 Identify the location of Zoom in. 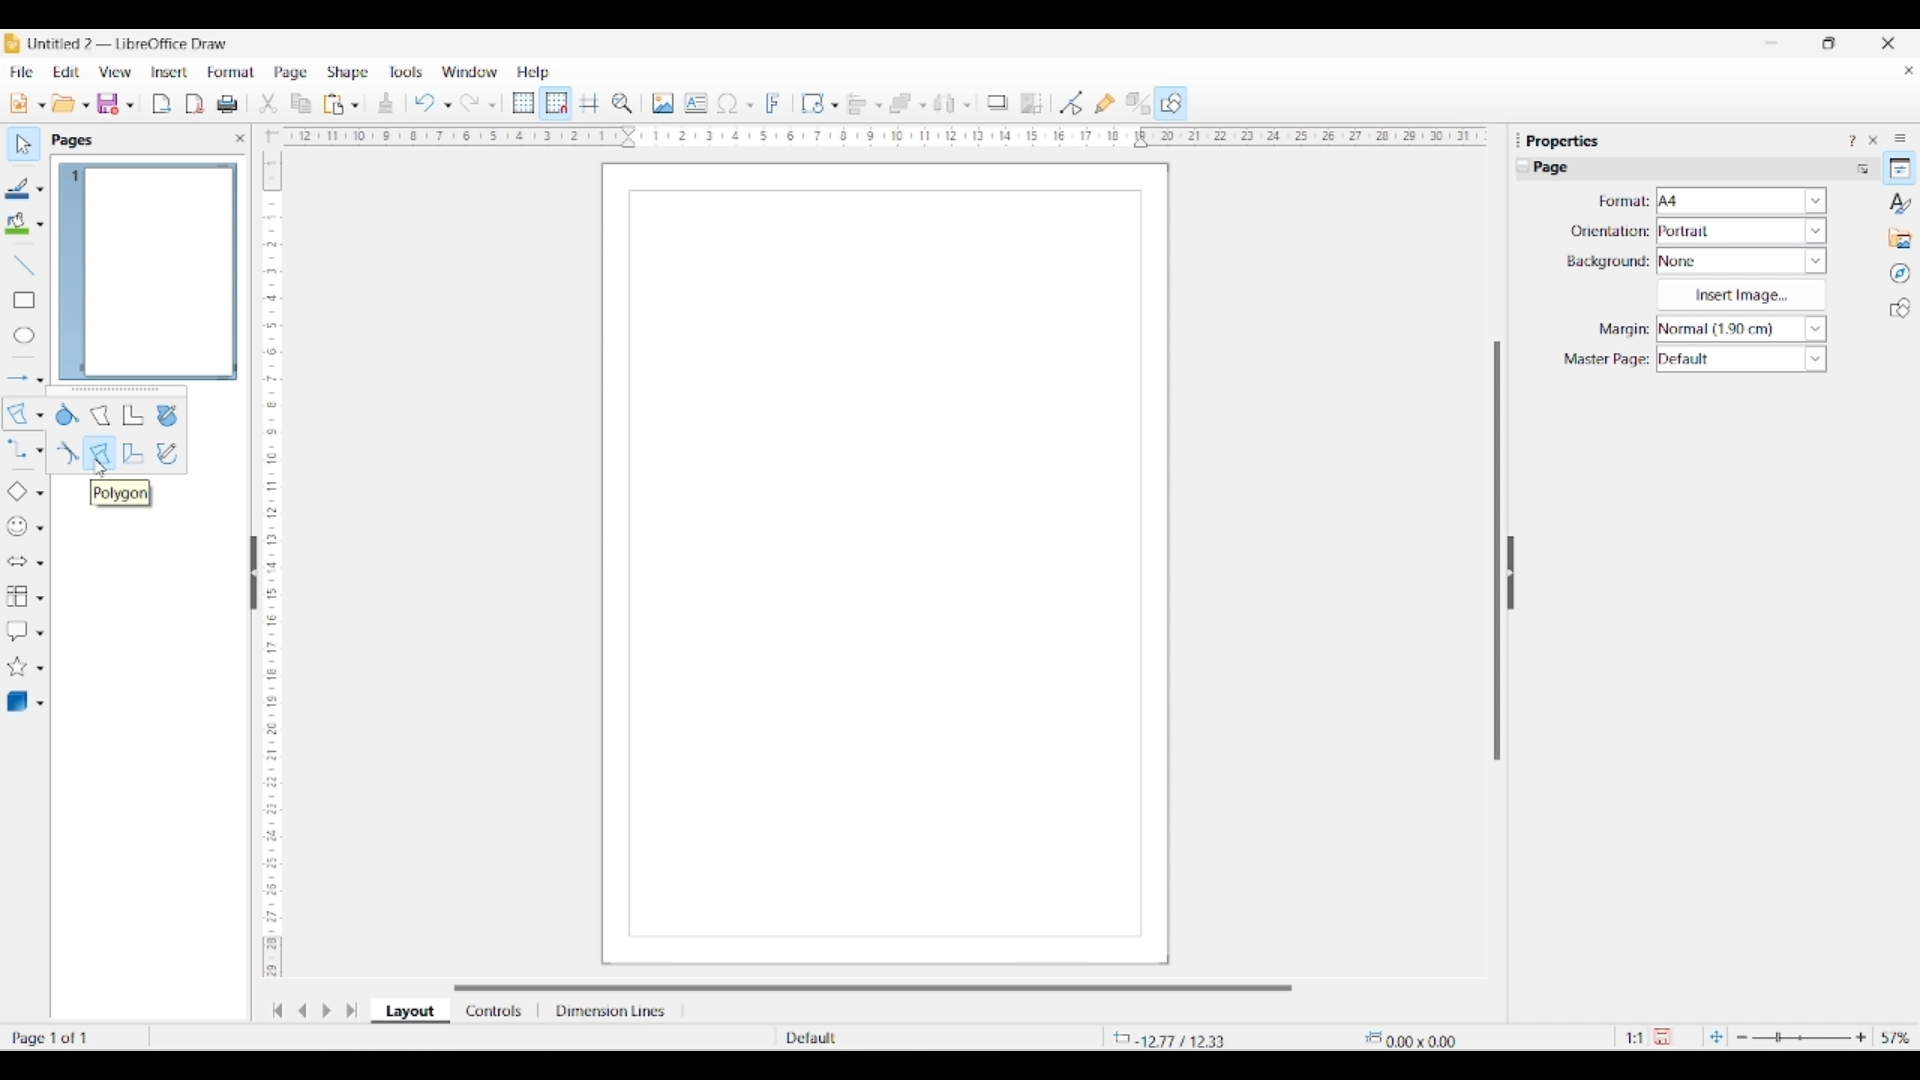
(1861, 1037).